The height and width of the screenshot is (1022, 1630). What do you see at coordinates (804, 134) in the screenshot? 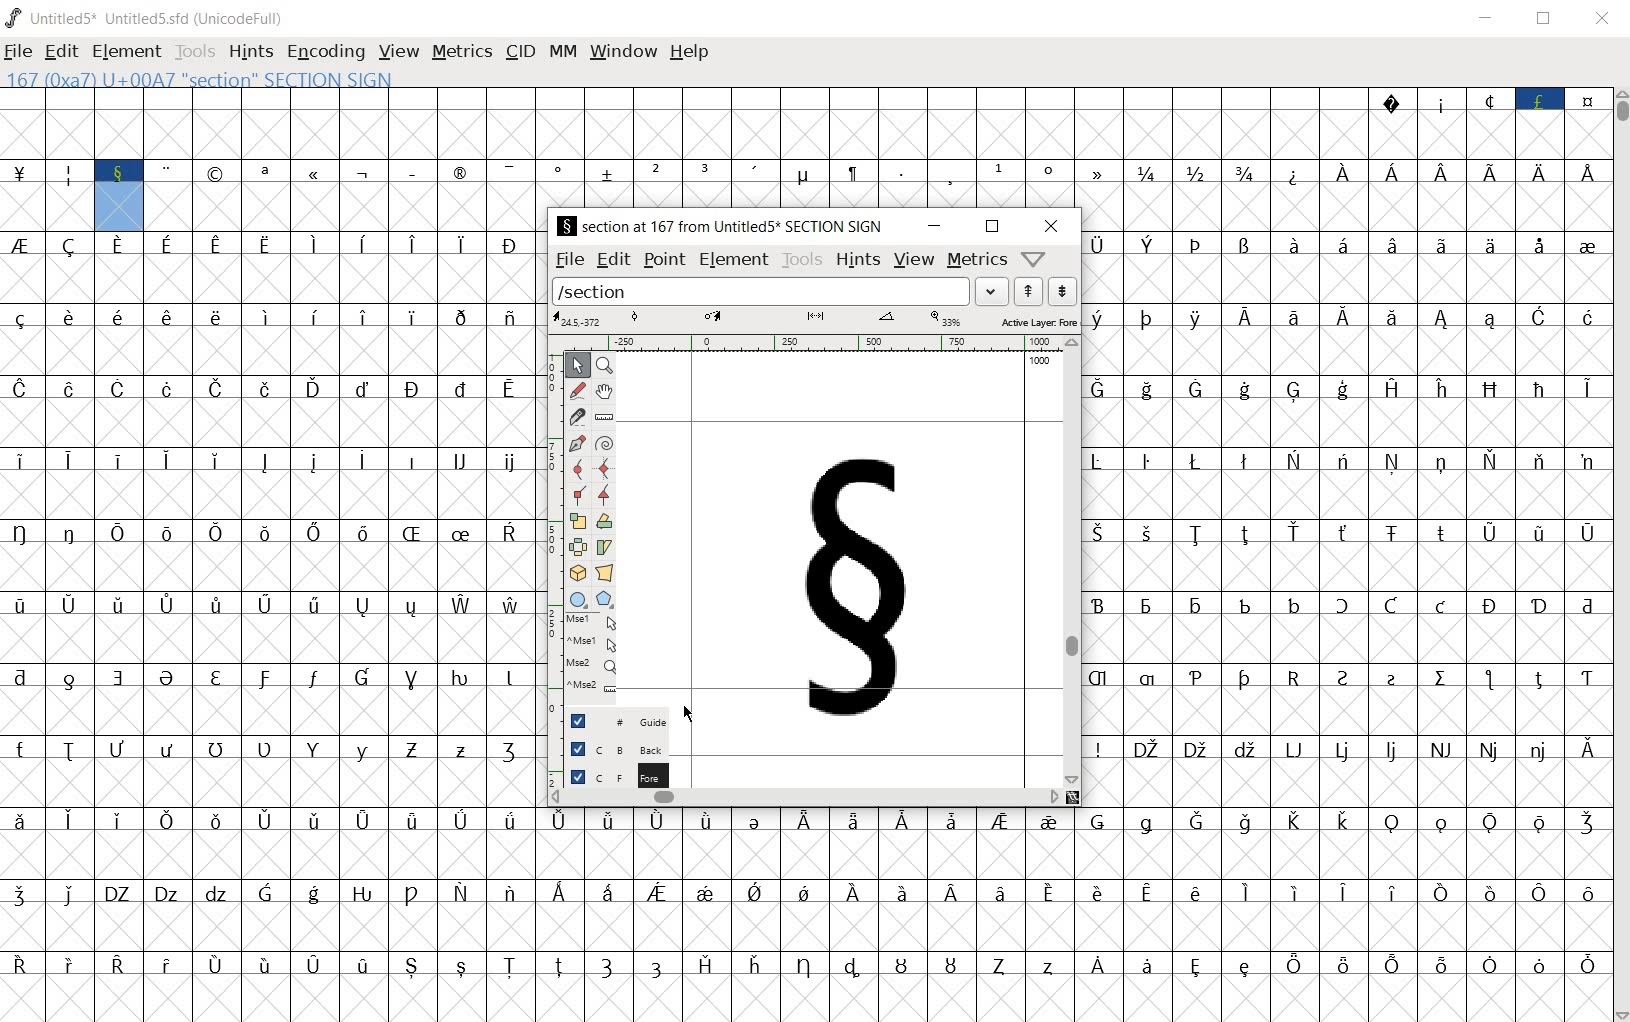
I see `empty cells` at bounding box center [804, 134].